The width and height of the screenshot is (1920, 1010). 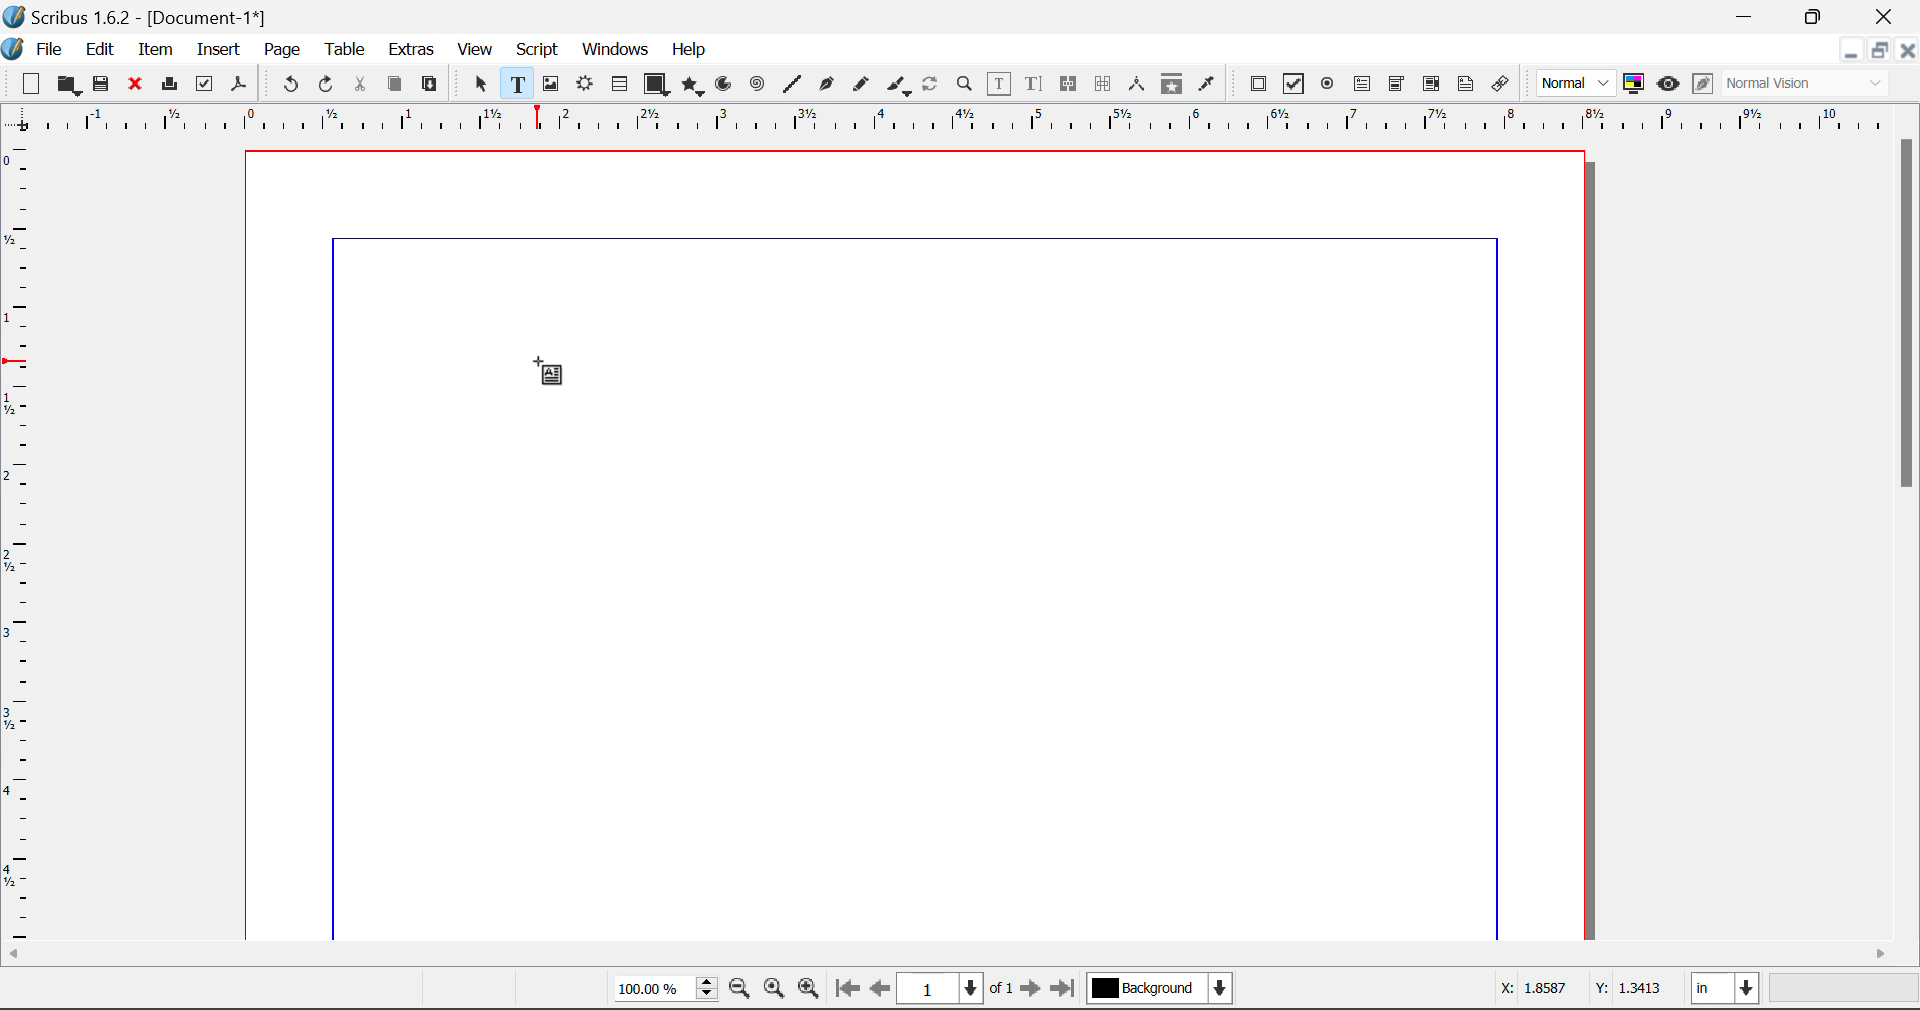 I want to click on Page, so click(x=281, y=50).